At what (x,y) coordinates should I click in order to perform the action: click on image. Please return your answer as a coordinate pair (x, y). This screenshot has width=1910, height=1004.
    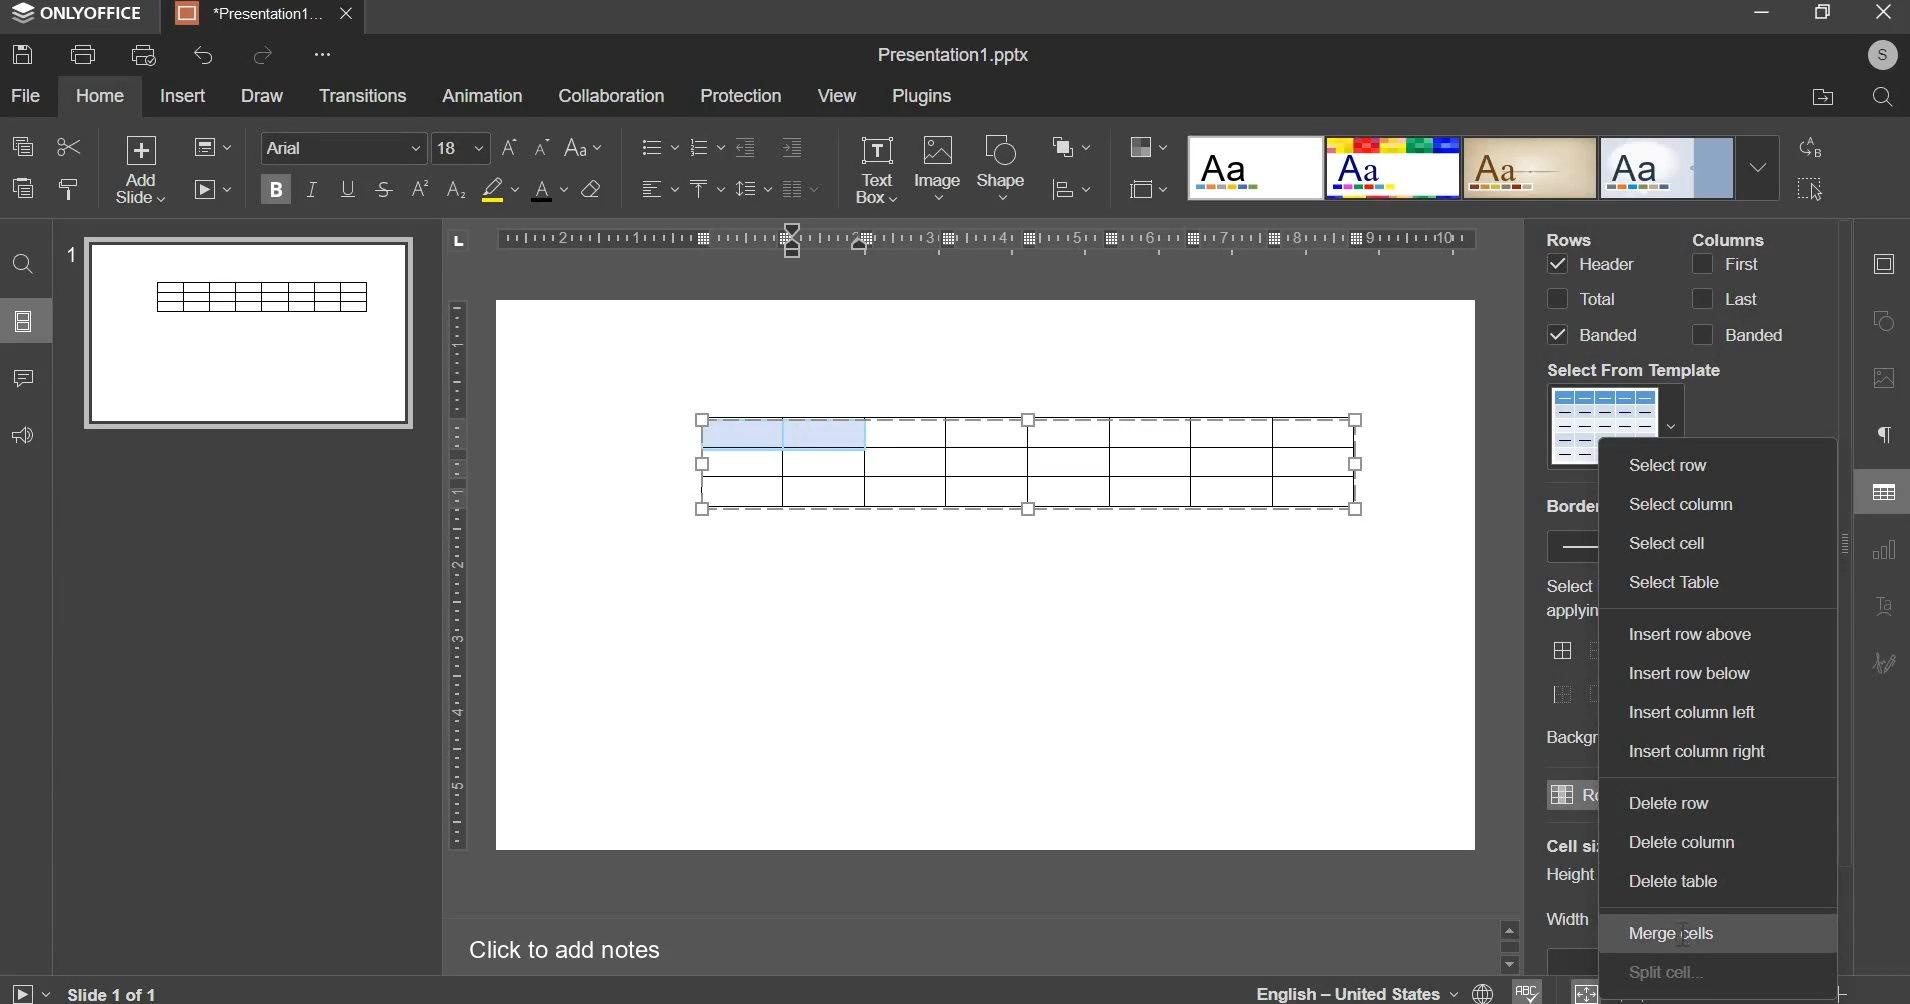
    Looking at the image, I should click on (937, 166).